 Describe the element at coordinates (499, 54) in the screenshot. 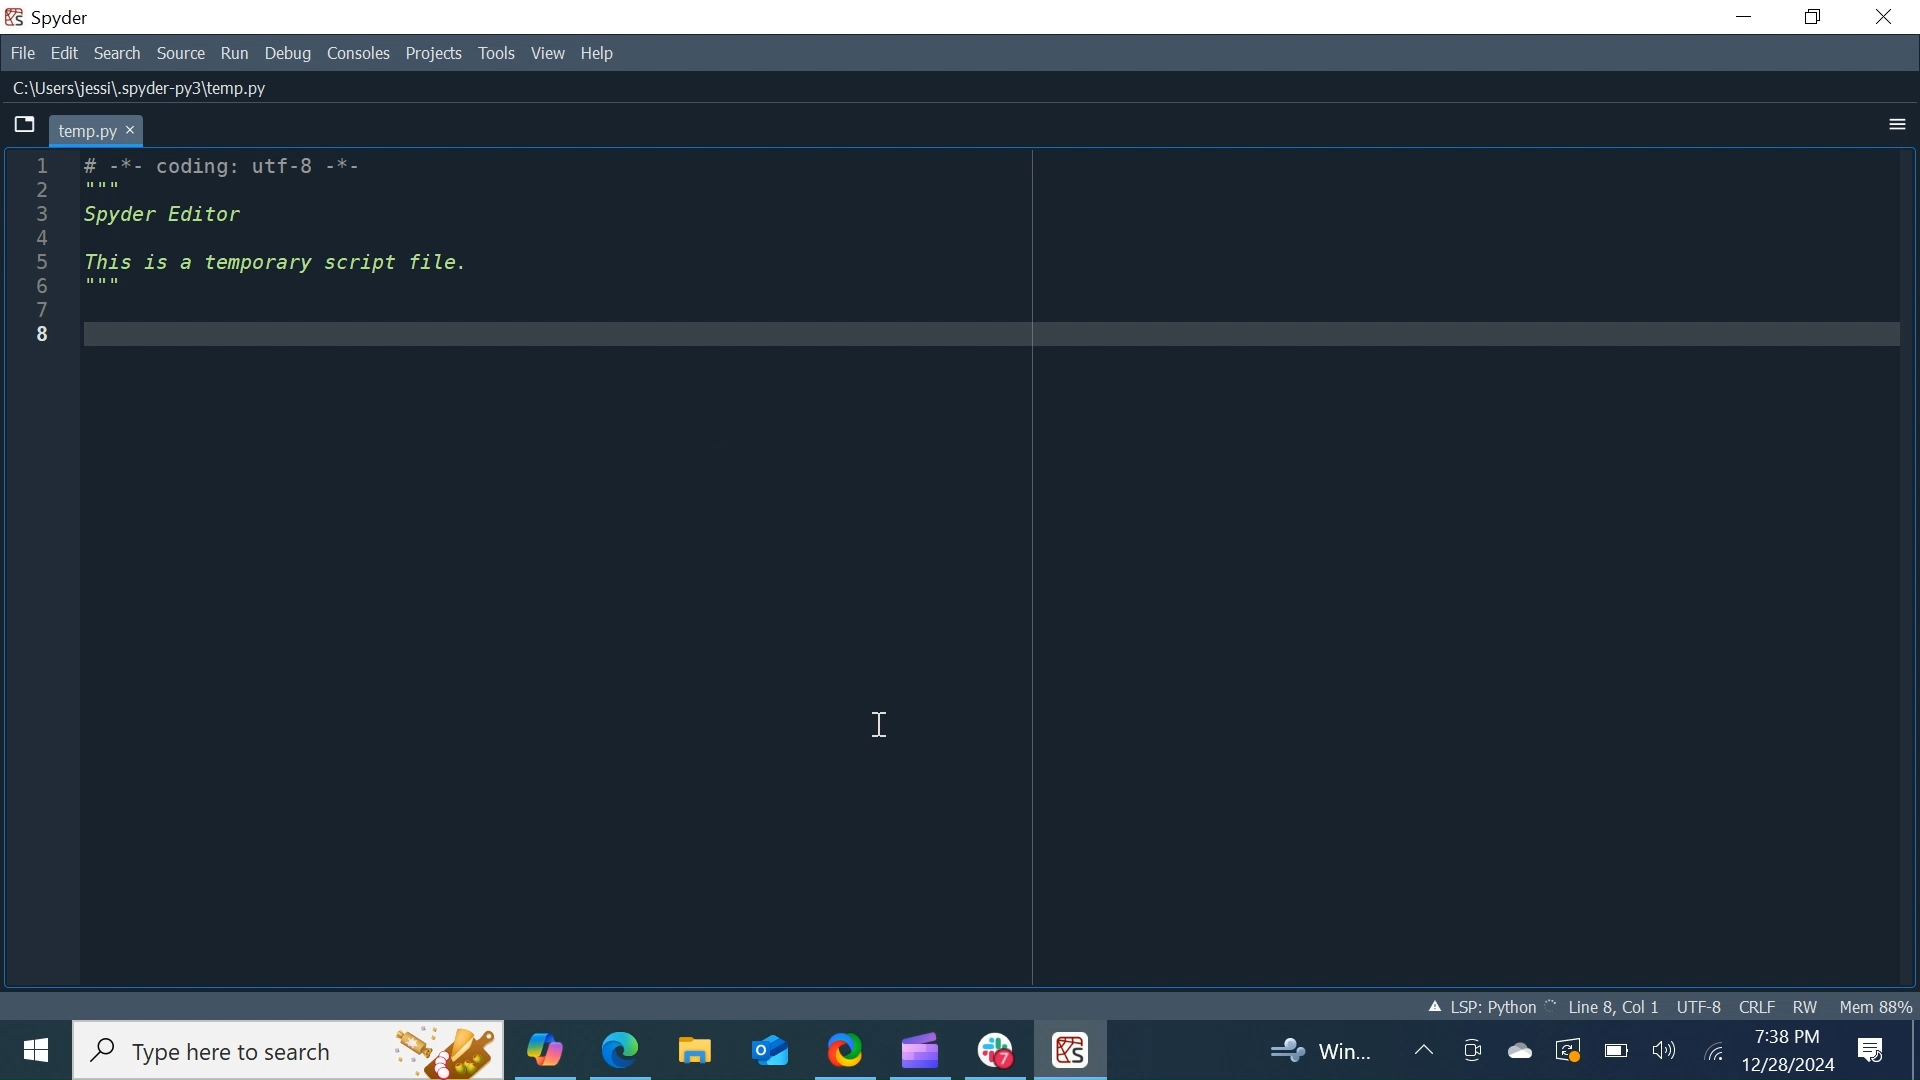

I see `Tools` at that location.